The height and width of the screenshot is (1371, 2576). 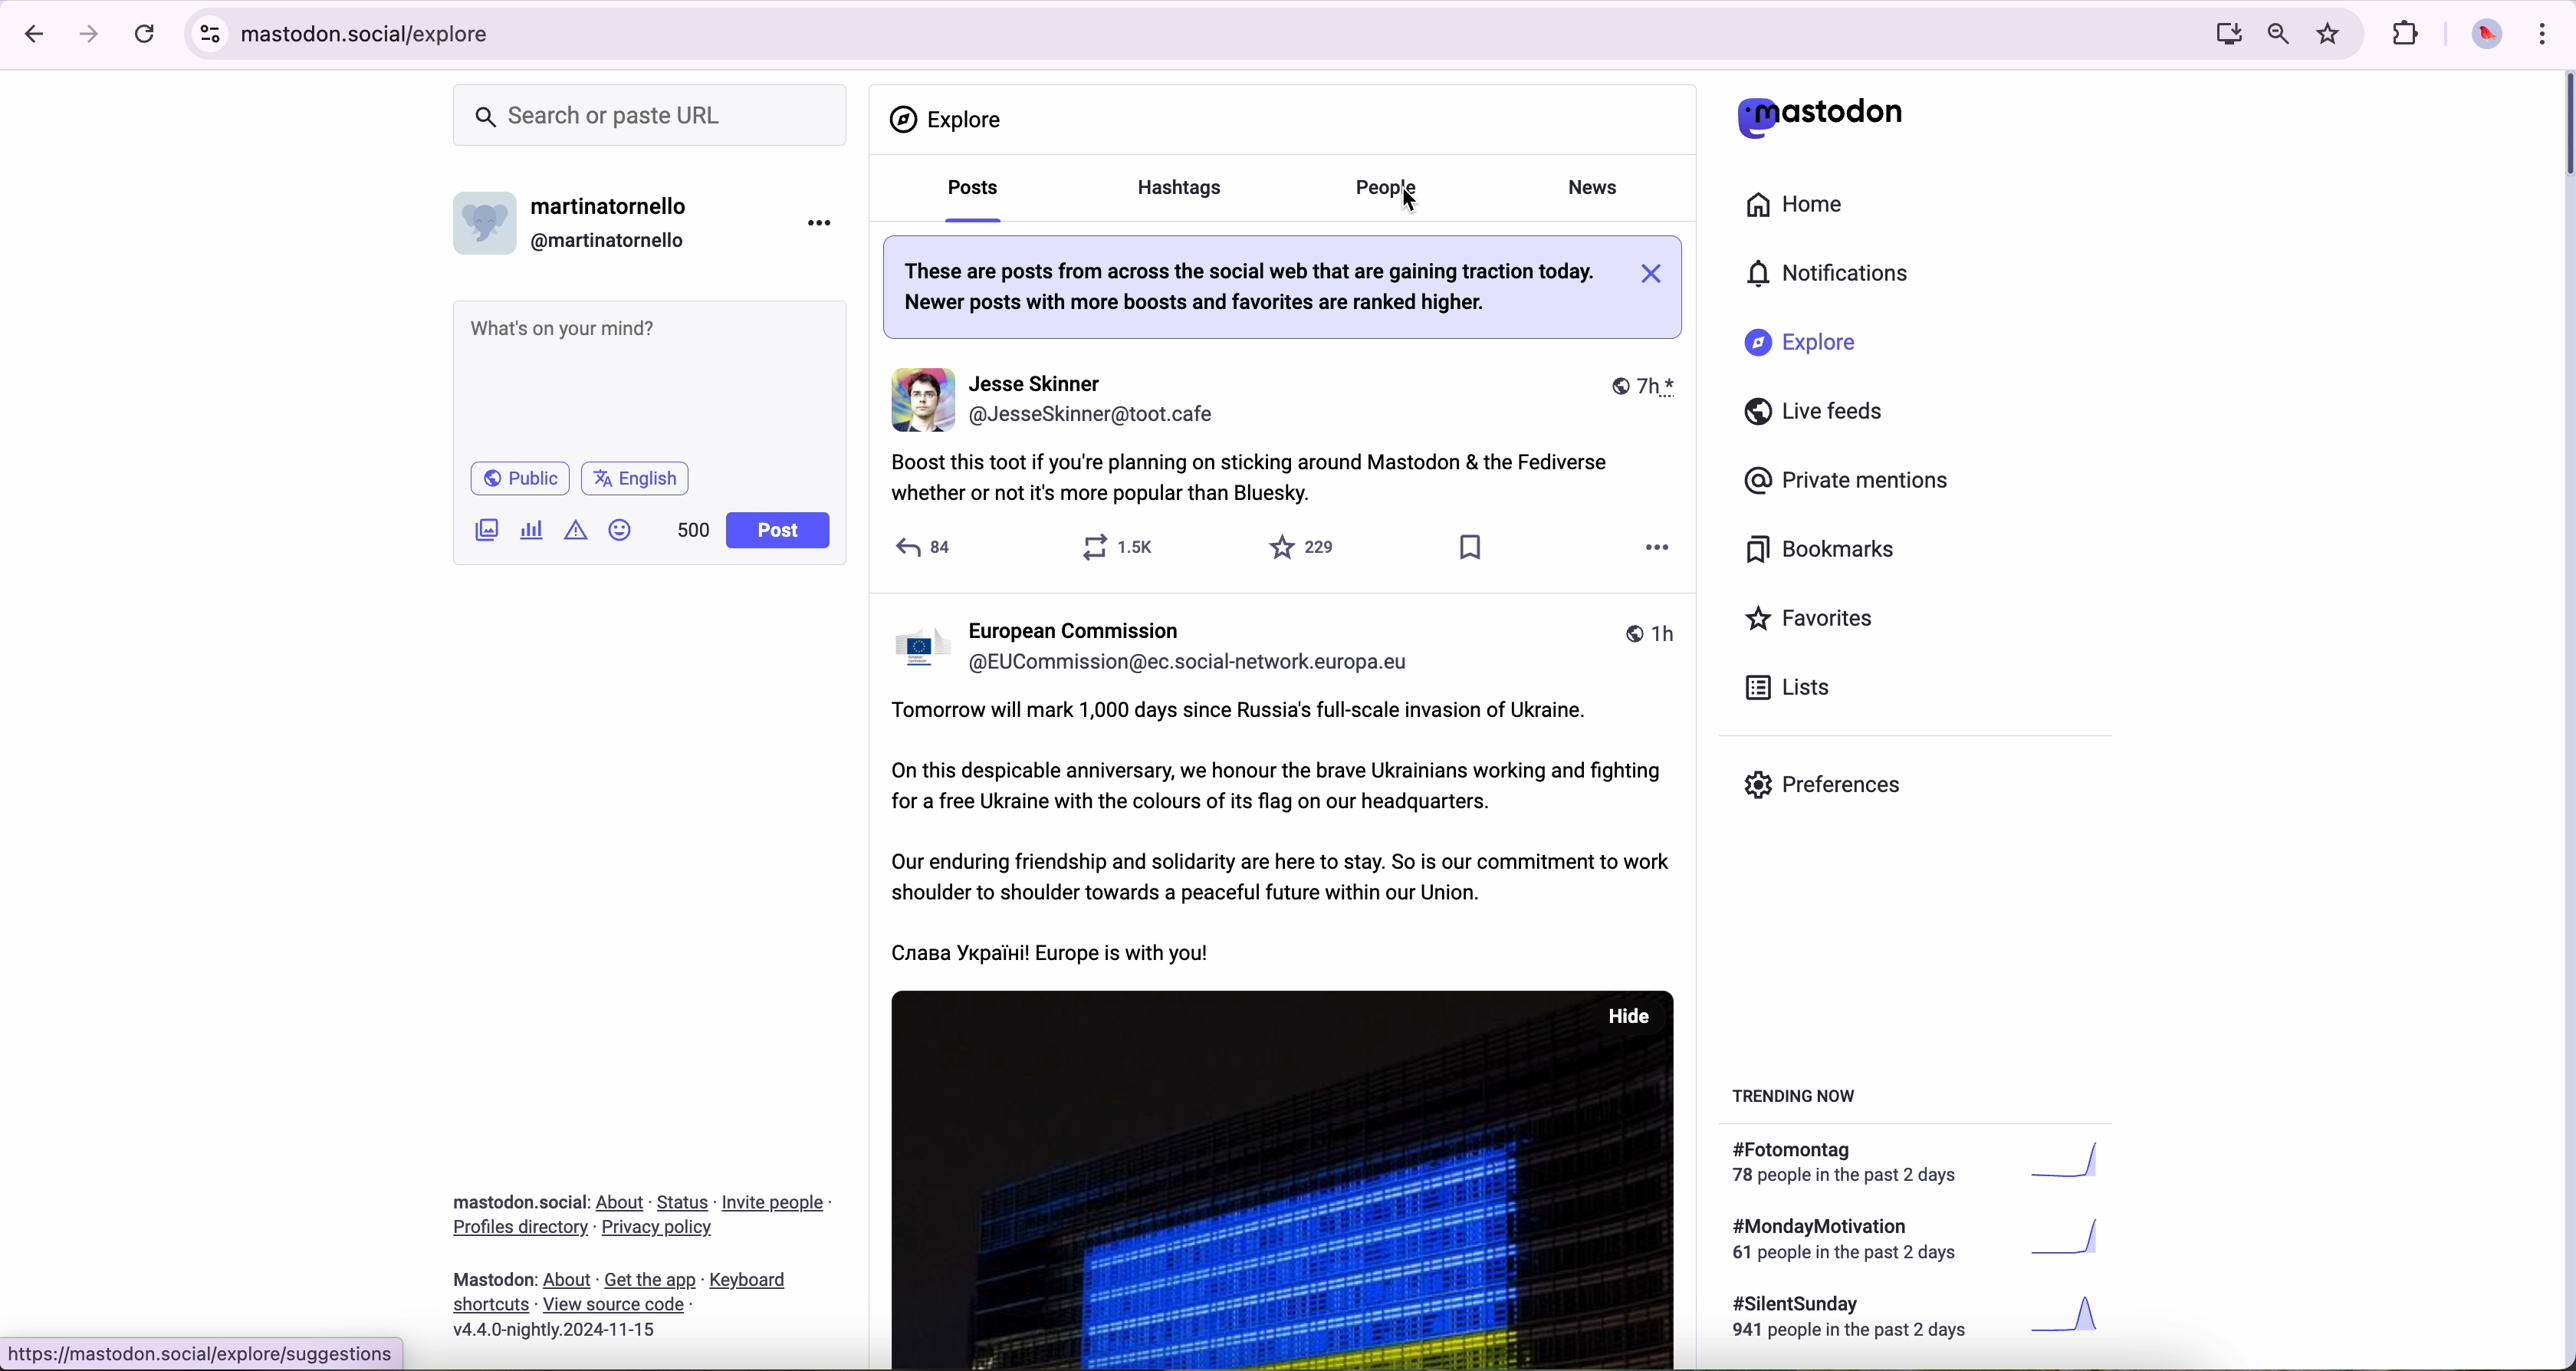 What do you see at coordinates (1650, 636) in the screenshot?
I see `11h` at bounding box center [1650, 636].